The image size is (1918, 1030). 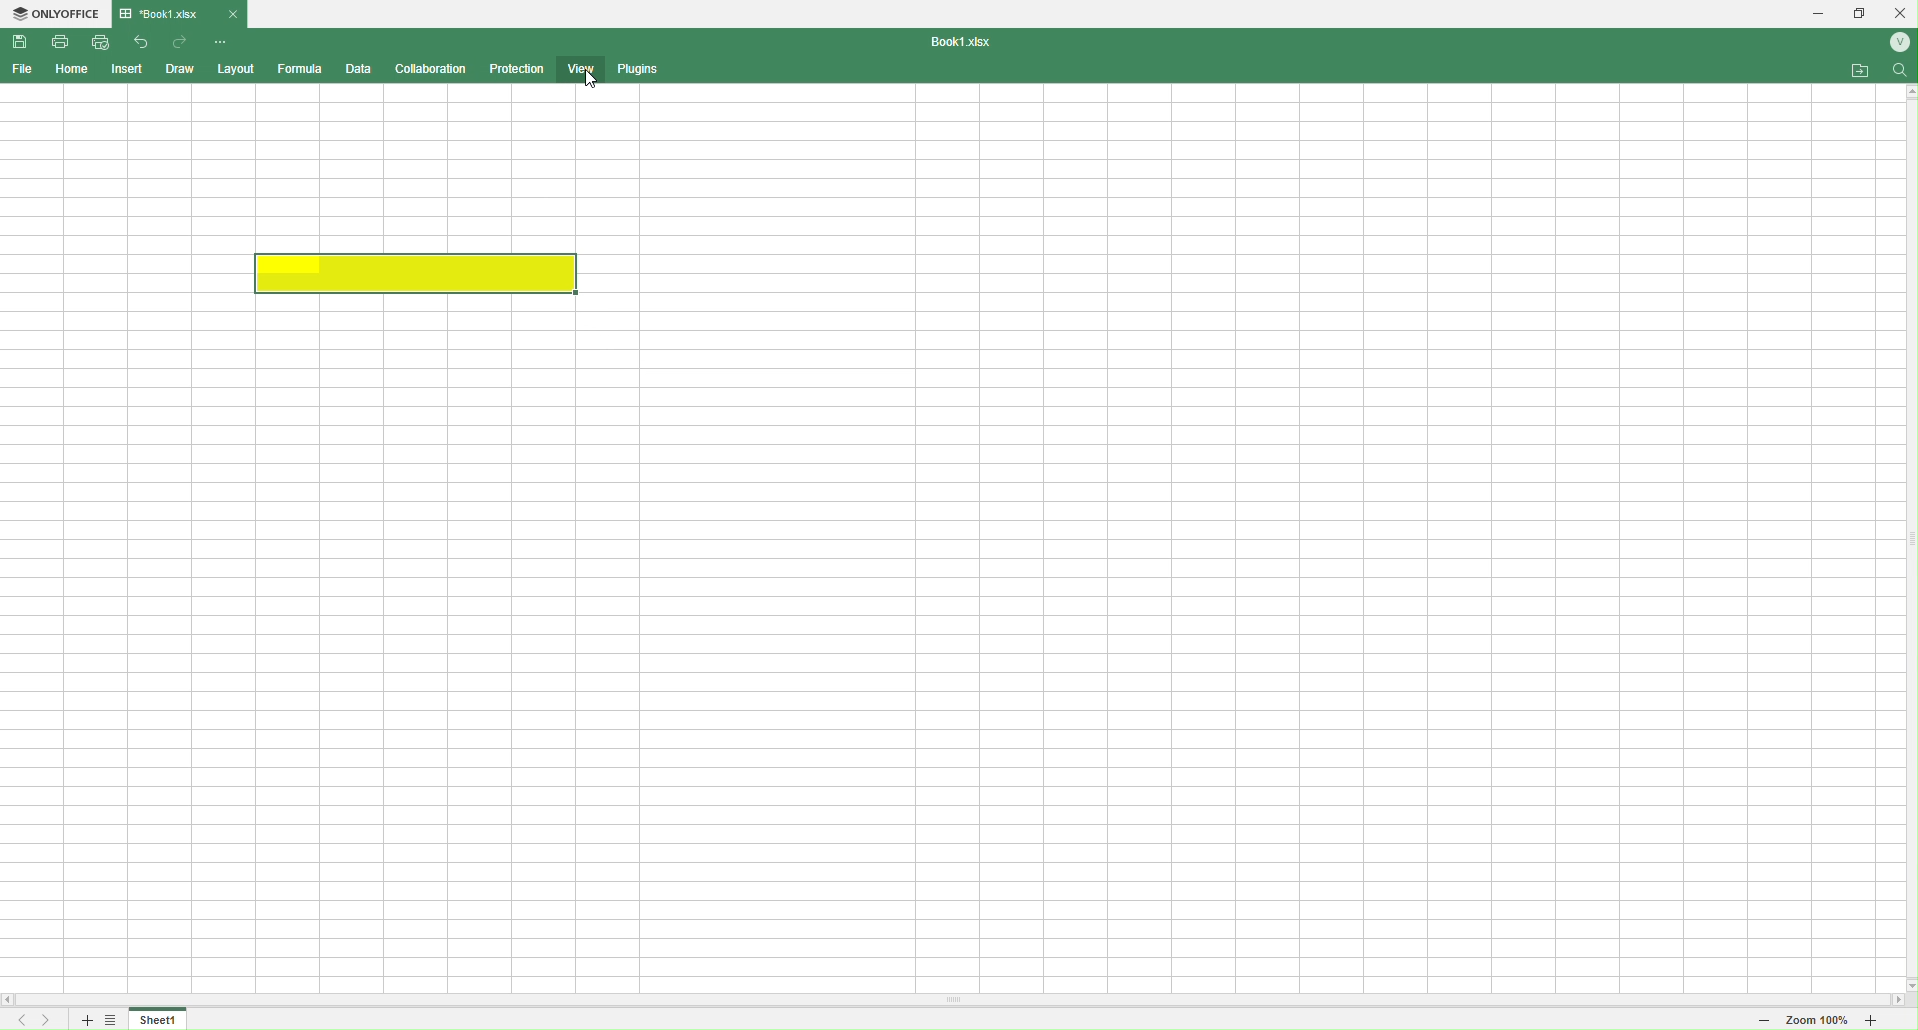 What do you see at coordinates (295, 70) in the screenshot?
I see `Formula` at bounding box center [295, 70].